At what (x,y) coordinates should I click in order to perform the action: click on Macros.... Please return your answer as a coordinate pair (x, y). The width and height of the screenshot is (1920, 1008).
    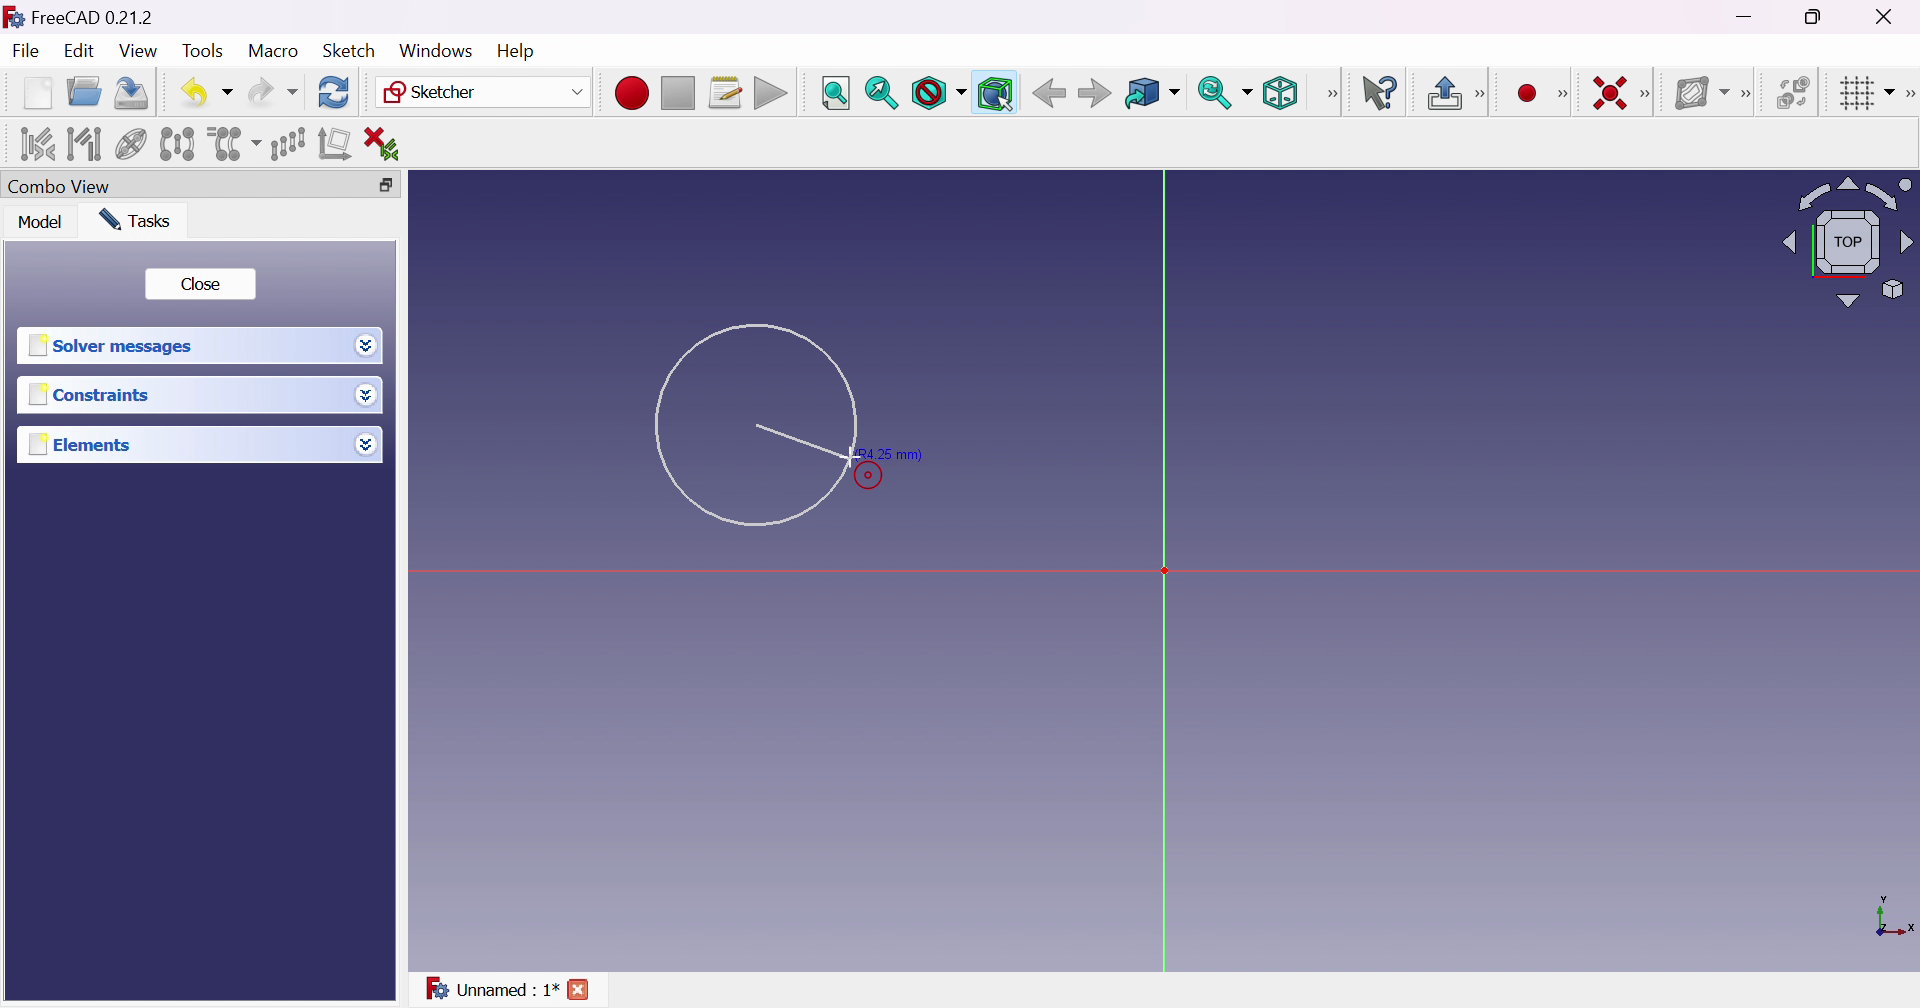
    Looking at the image, I should click on (726, 92).